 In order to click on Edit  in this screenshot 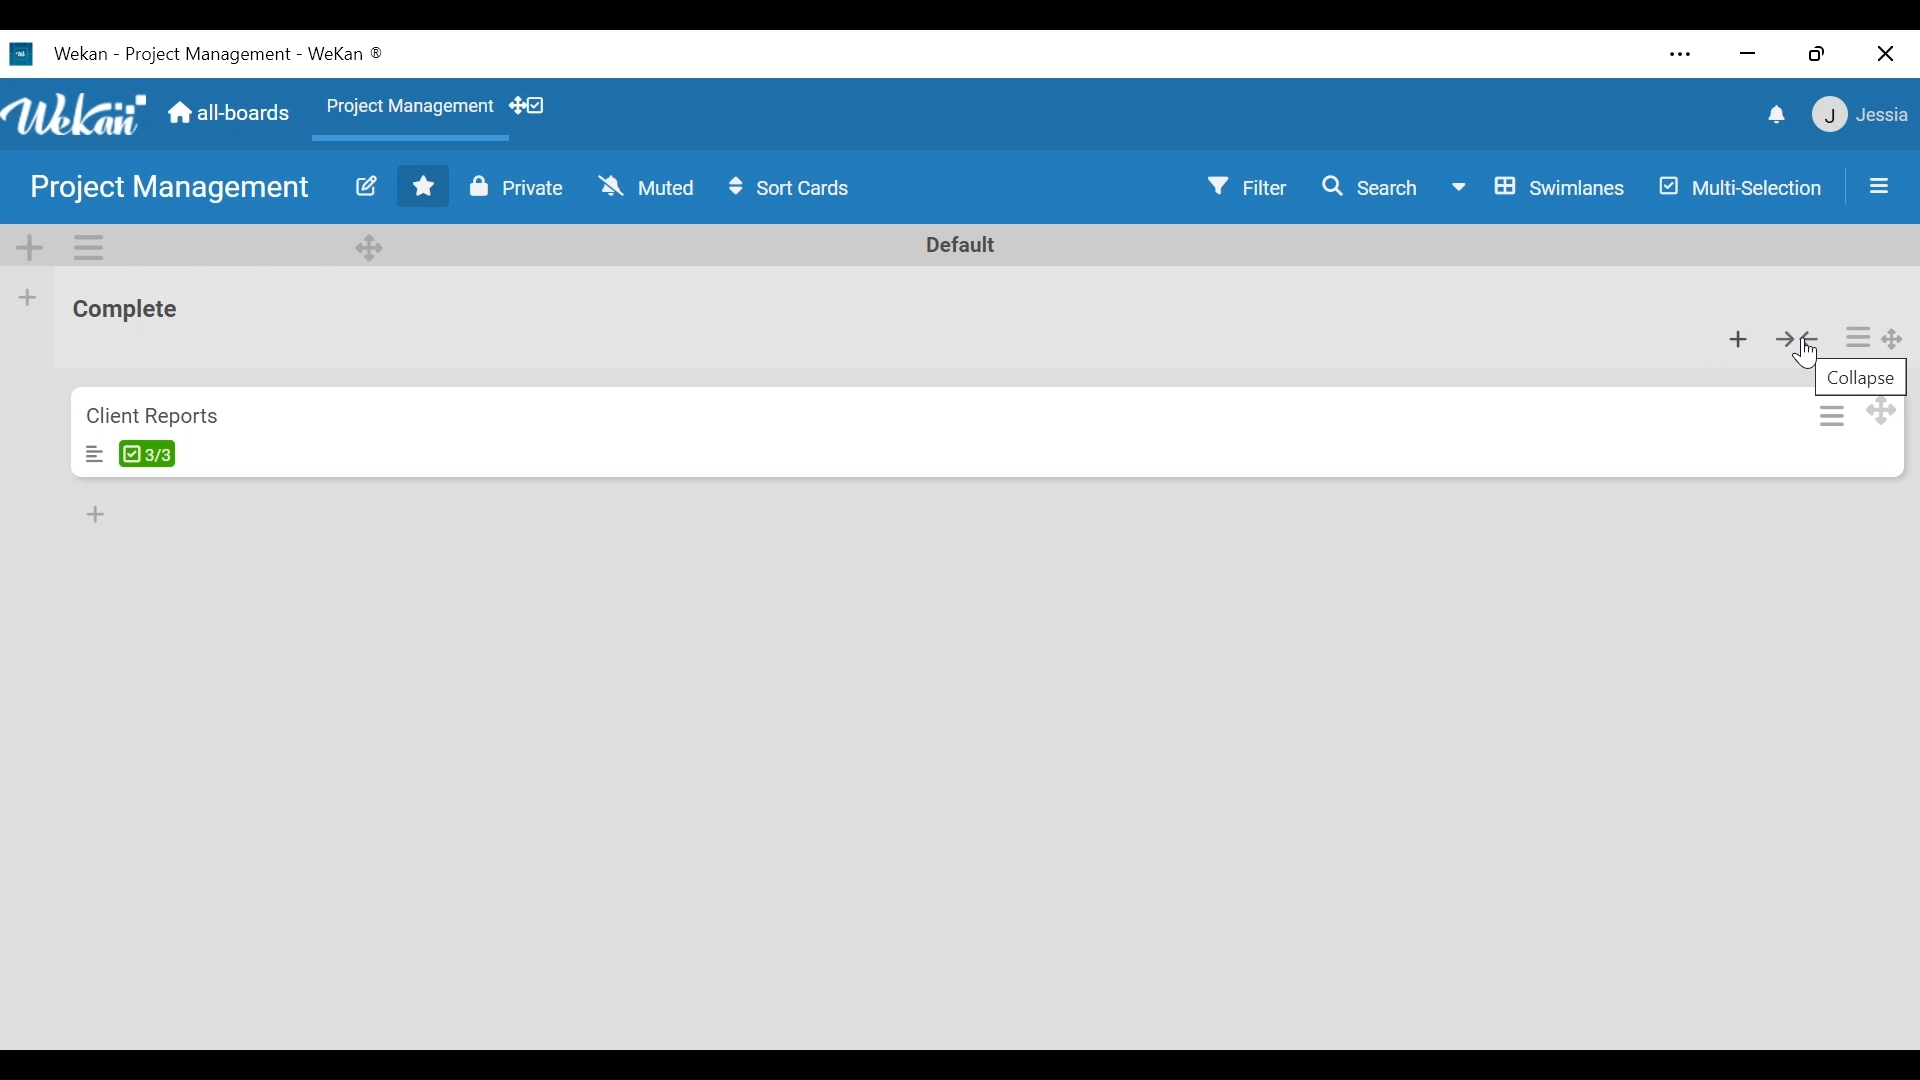, I will do `click(365, 185)`.